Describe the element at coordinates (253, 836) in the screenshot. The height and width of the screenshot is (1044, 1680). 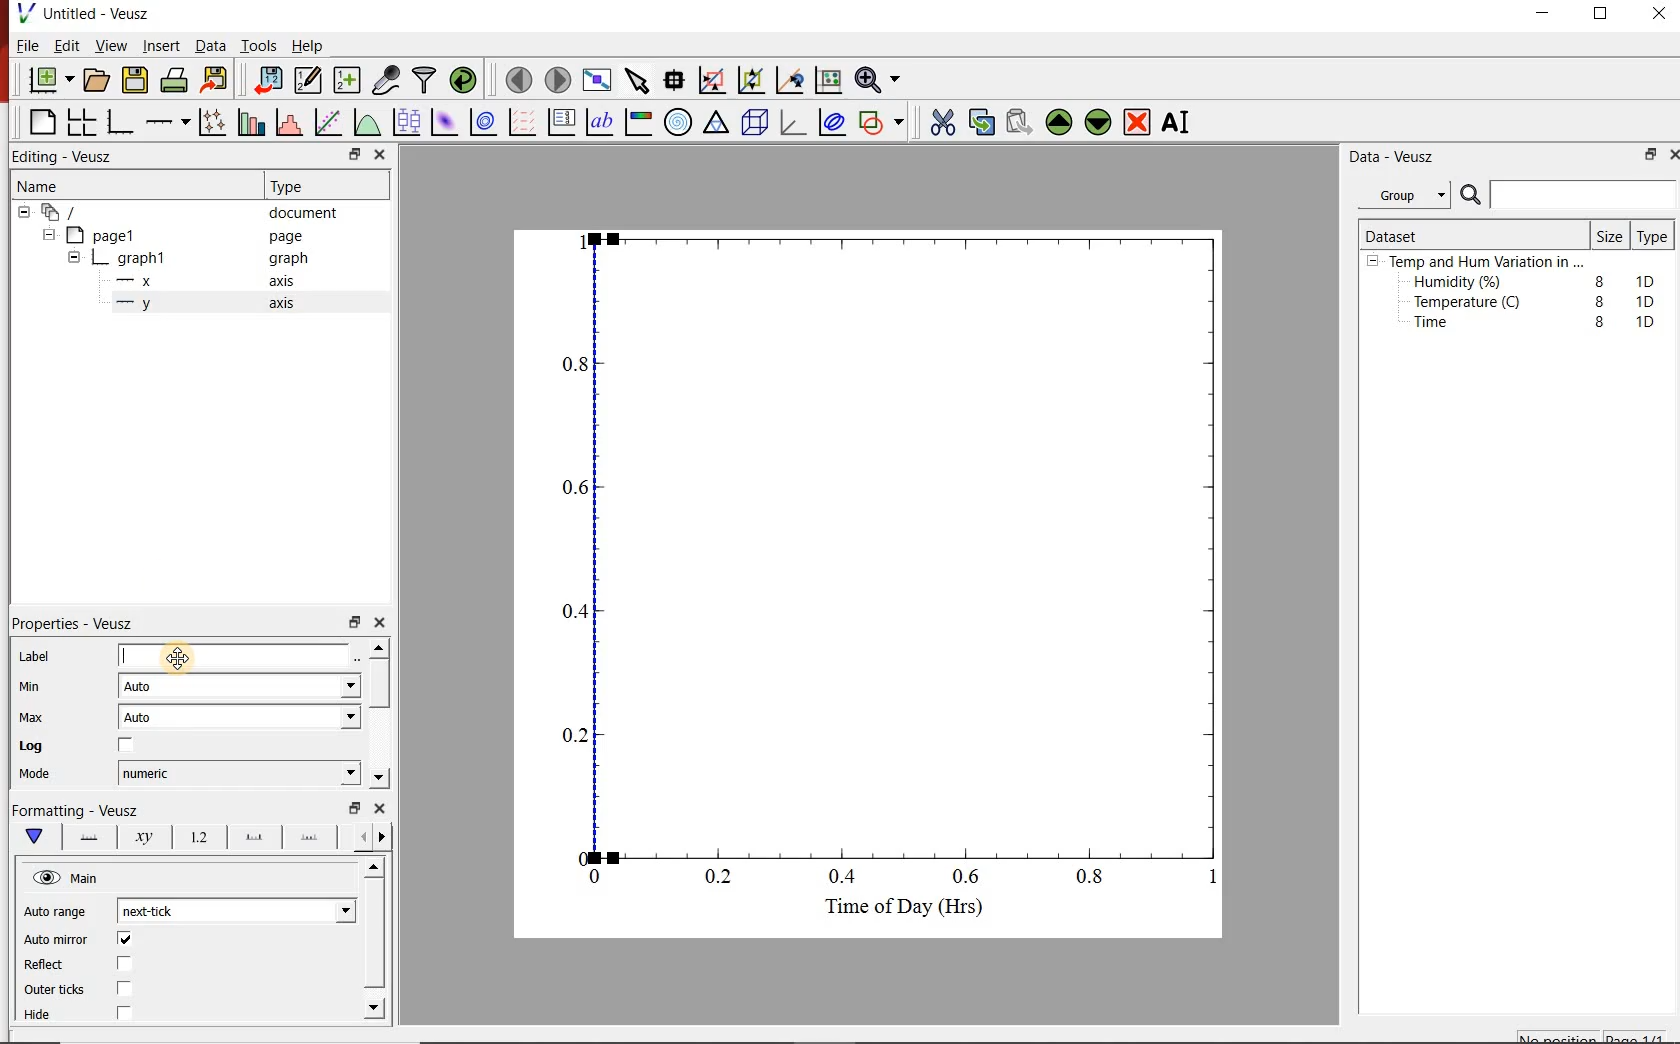
I see `major ticks` at that location.